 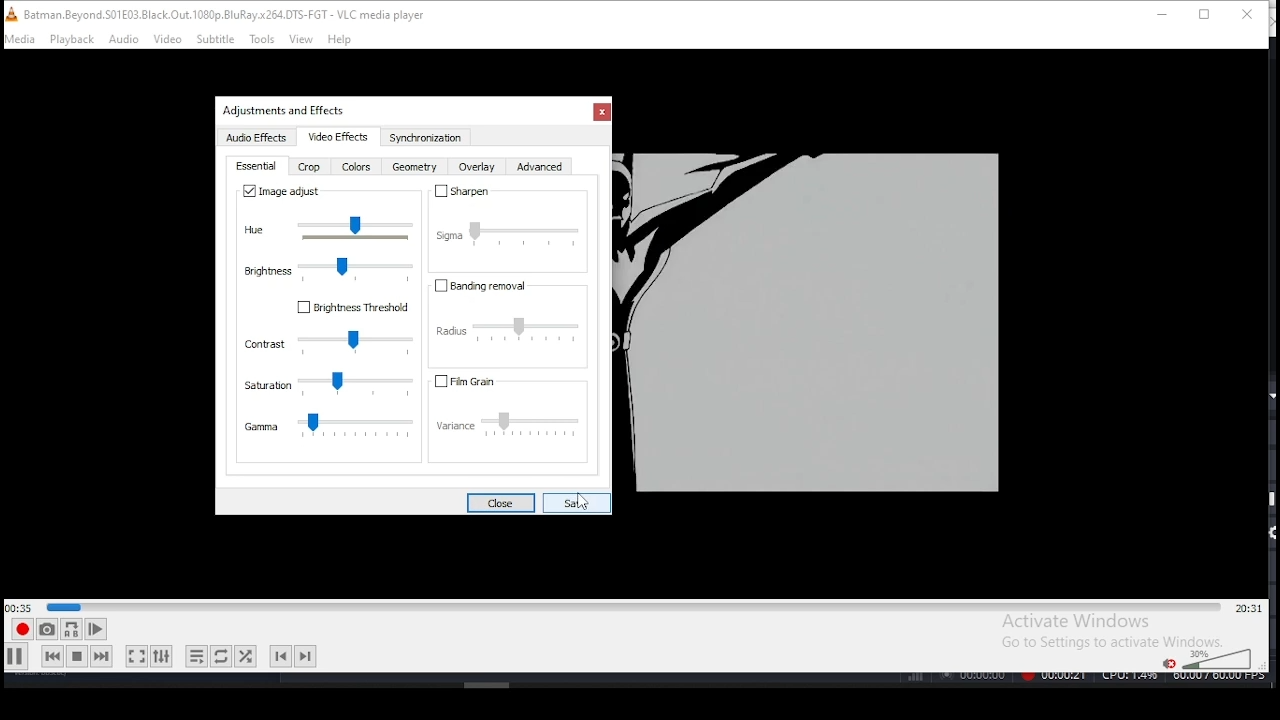 What do you see at coordinates (21, 39) in the screenshot?
I see `media` at bounding box center [21, 39].